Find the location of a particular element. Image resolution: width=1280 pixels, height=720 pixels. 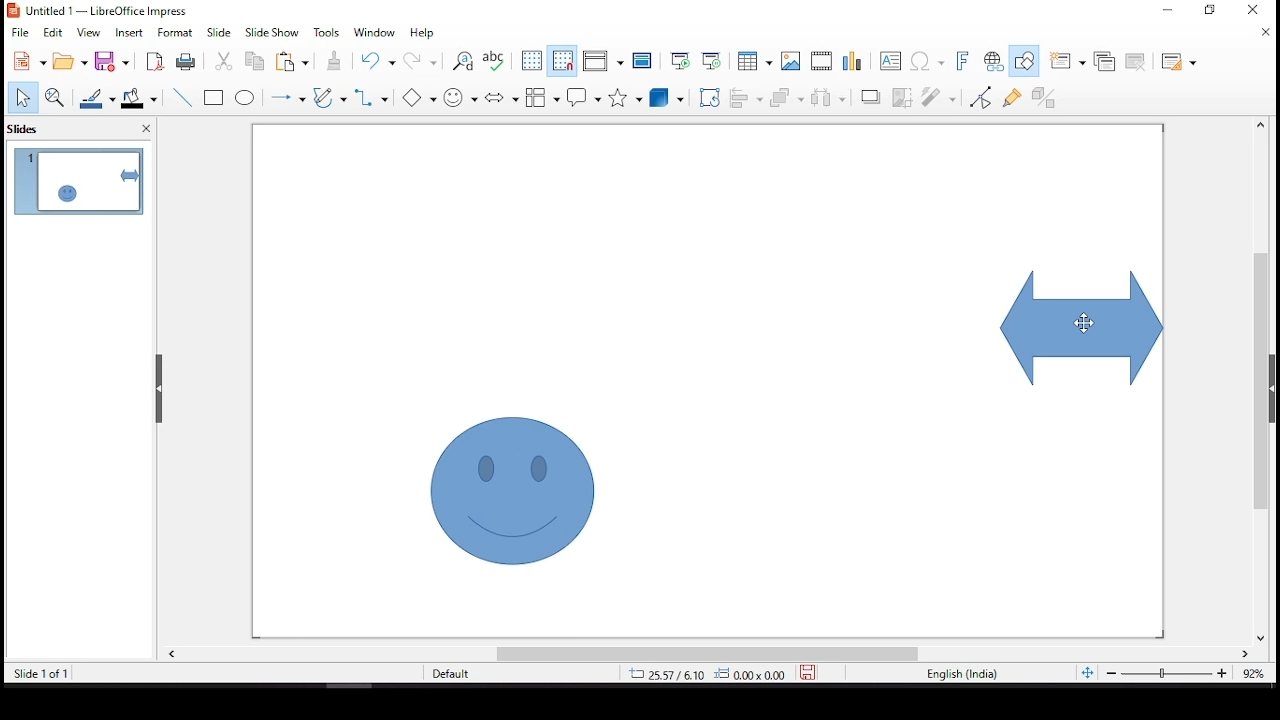

english (india) is located at coordinates (962, 675).